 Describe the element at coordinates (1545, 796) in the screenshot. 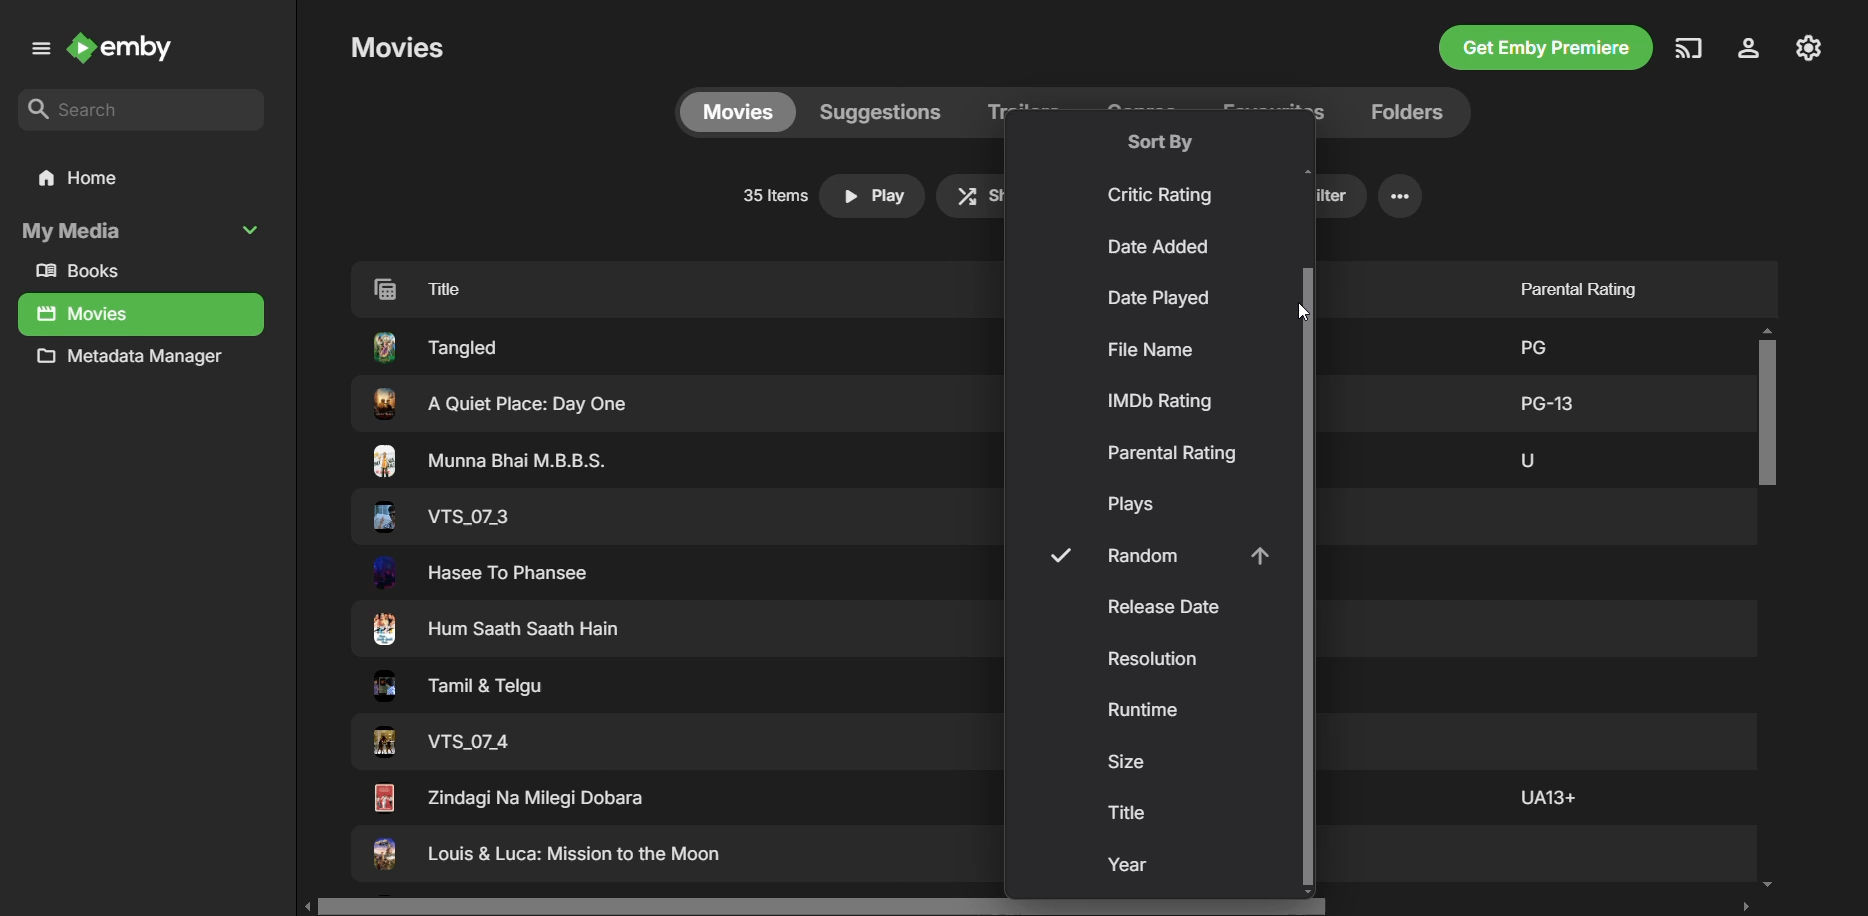

I see `` at that location.